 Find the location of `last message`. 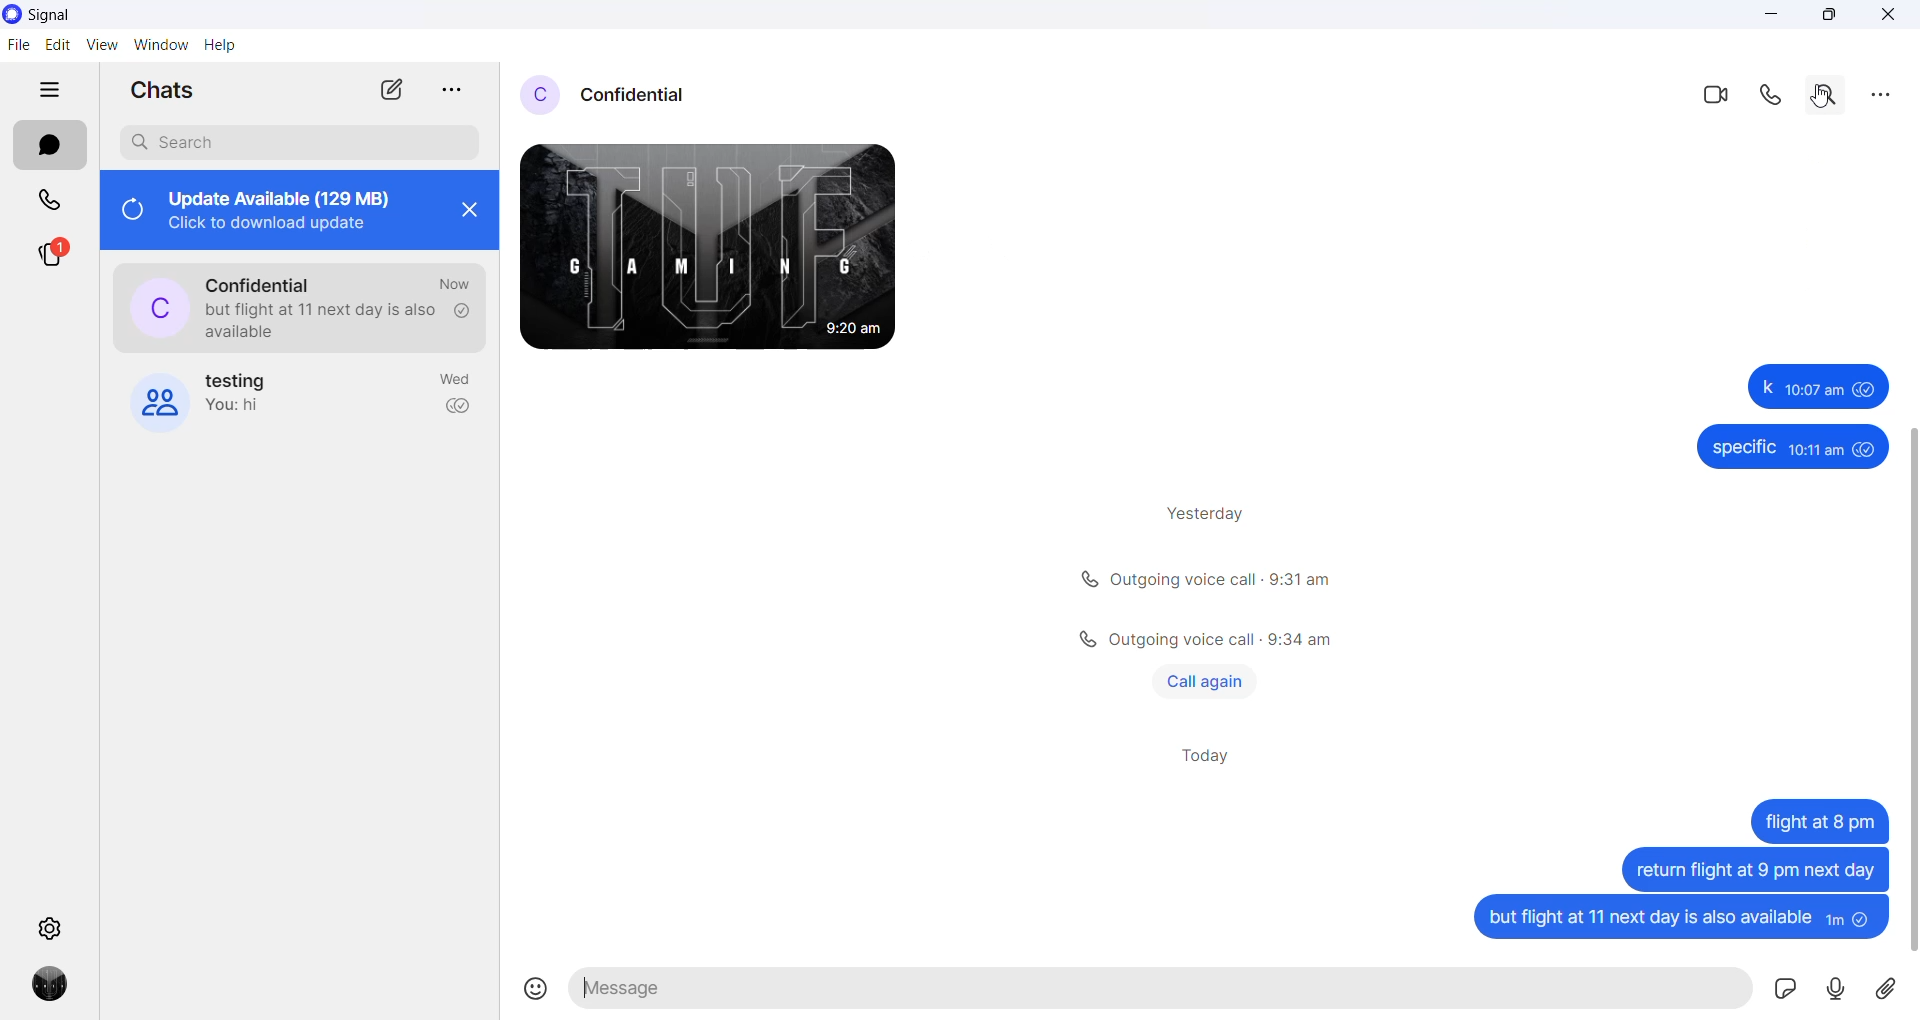

last message is located at coordinates (250, 409).